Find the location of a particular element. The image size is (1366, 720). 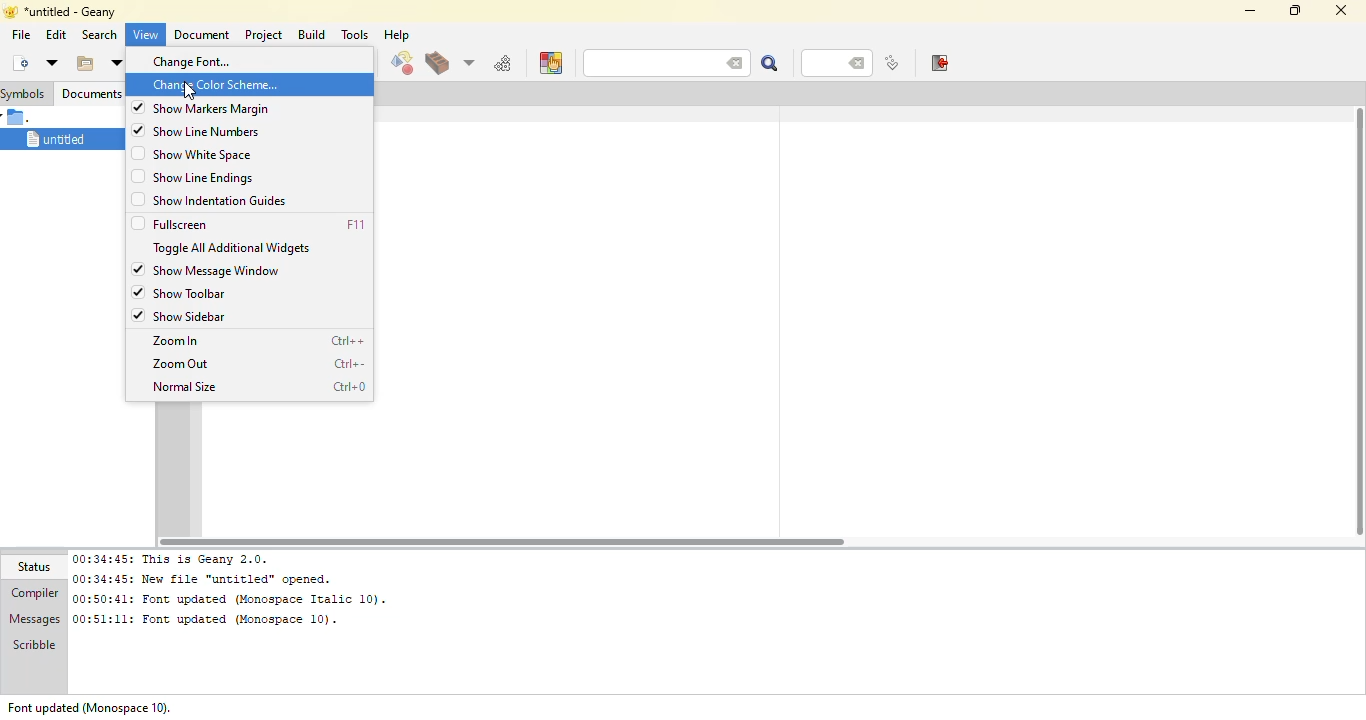

logo is located at coordinates (9, 11).